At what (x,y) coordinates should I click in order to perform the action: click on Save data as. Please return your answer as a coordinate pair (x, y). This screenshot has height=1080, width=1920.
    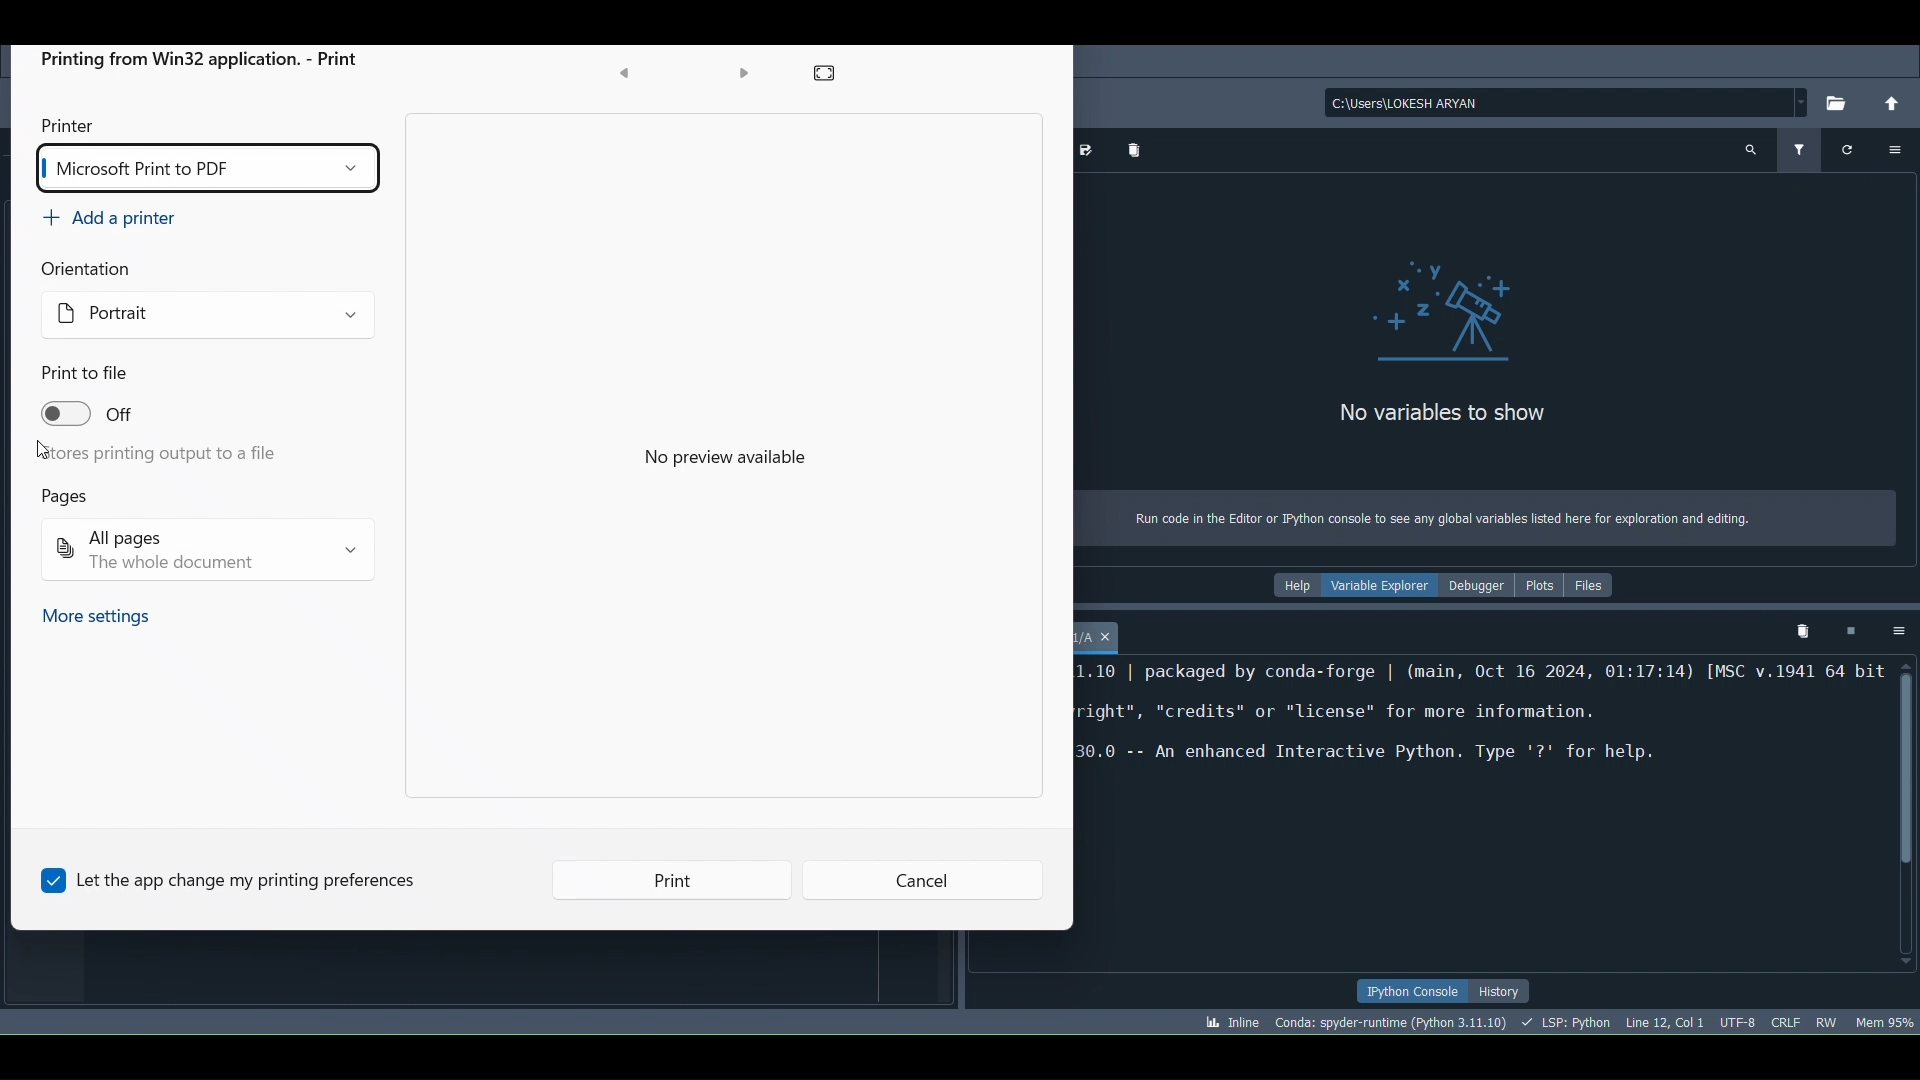
    Looking at the image, I should click on (1091, 150).